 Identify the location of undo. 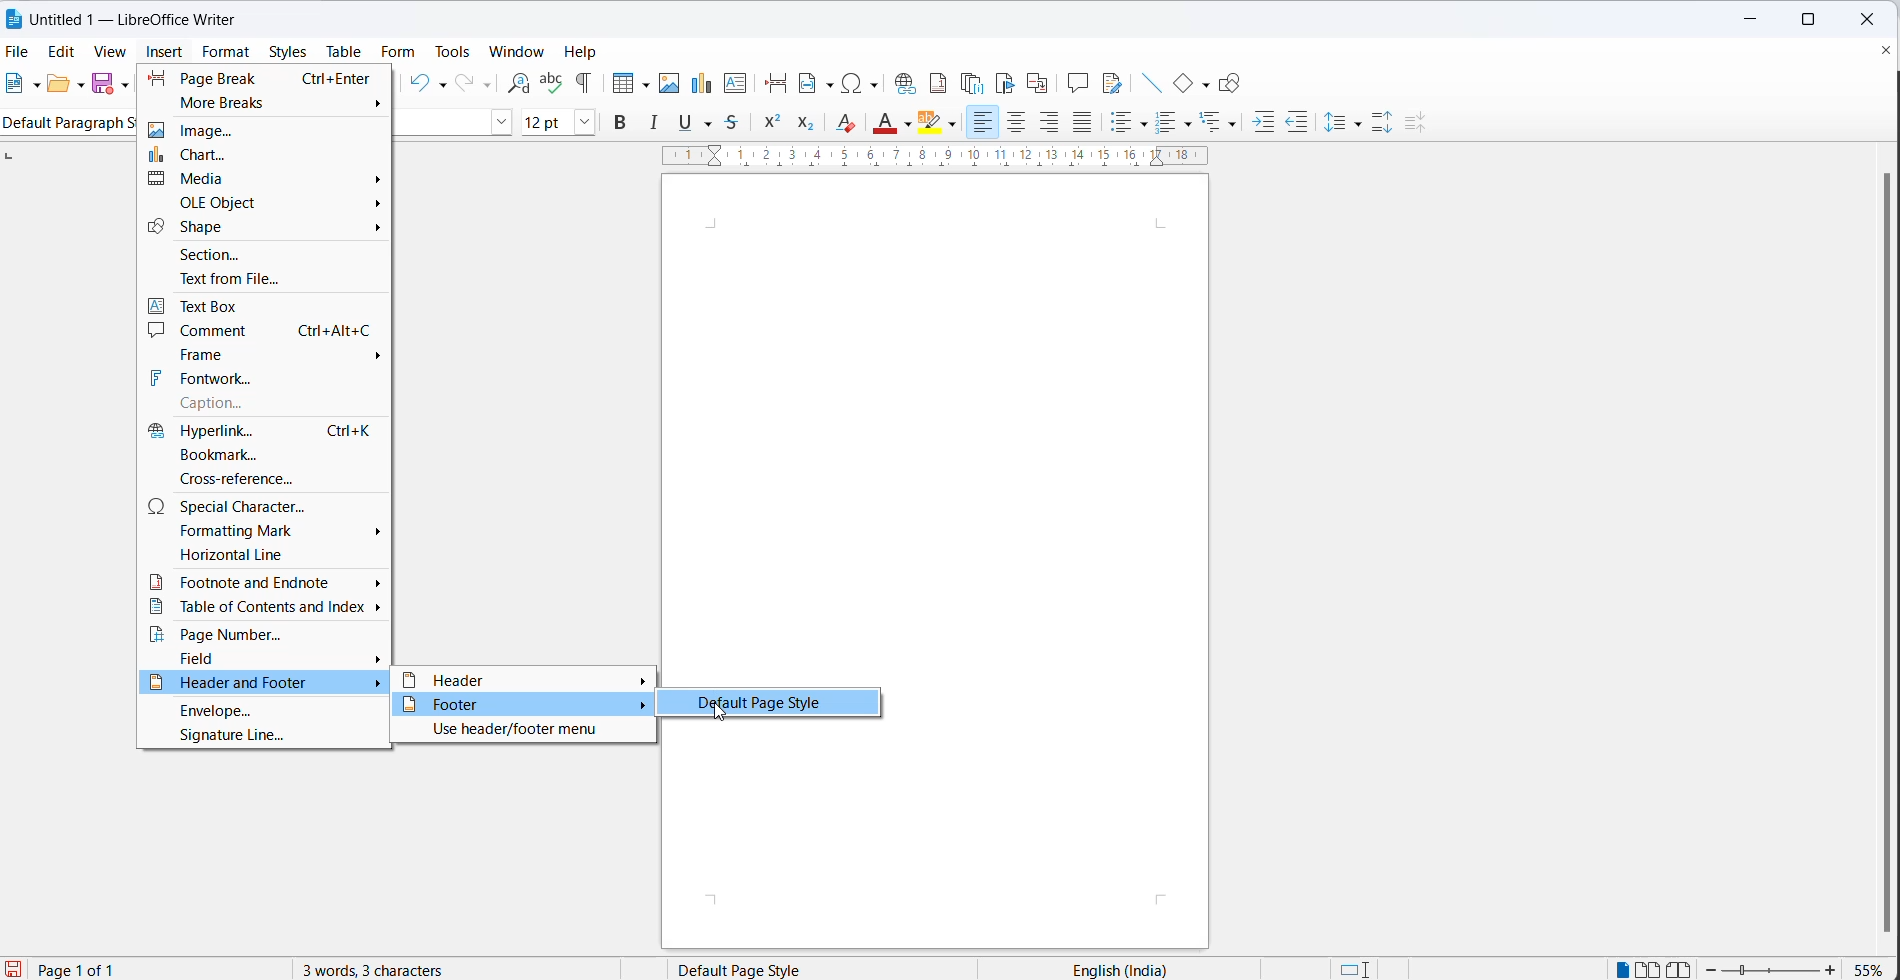
(416, 83).